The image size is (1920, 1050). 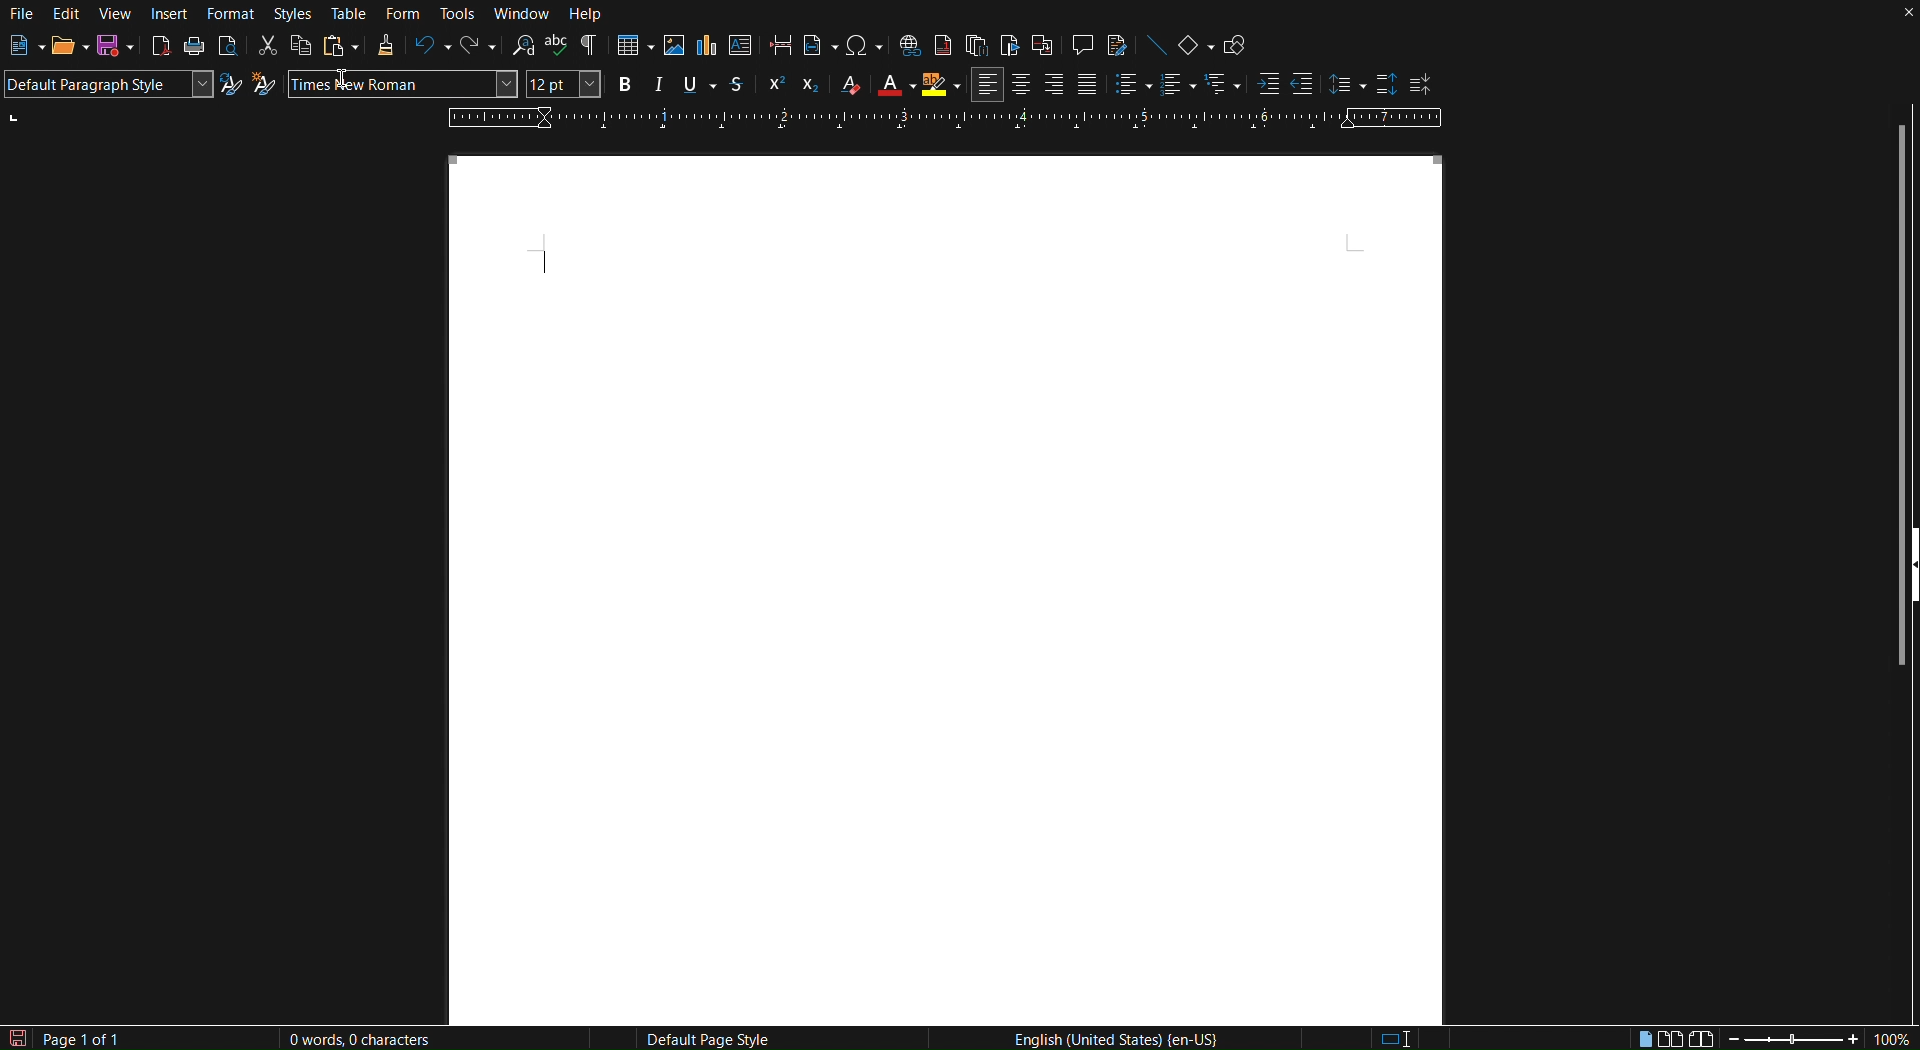 I want to click on Right Align, so click(x=1052, y=86).